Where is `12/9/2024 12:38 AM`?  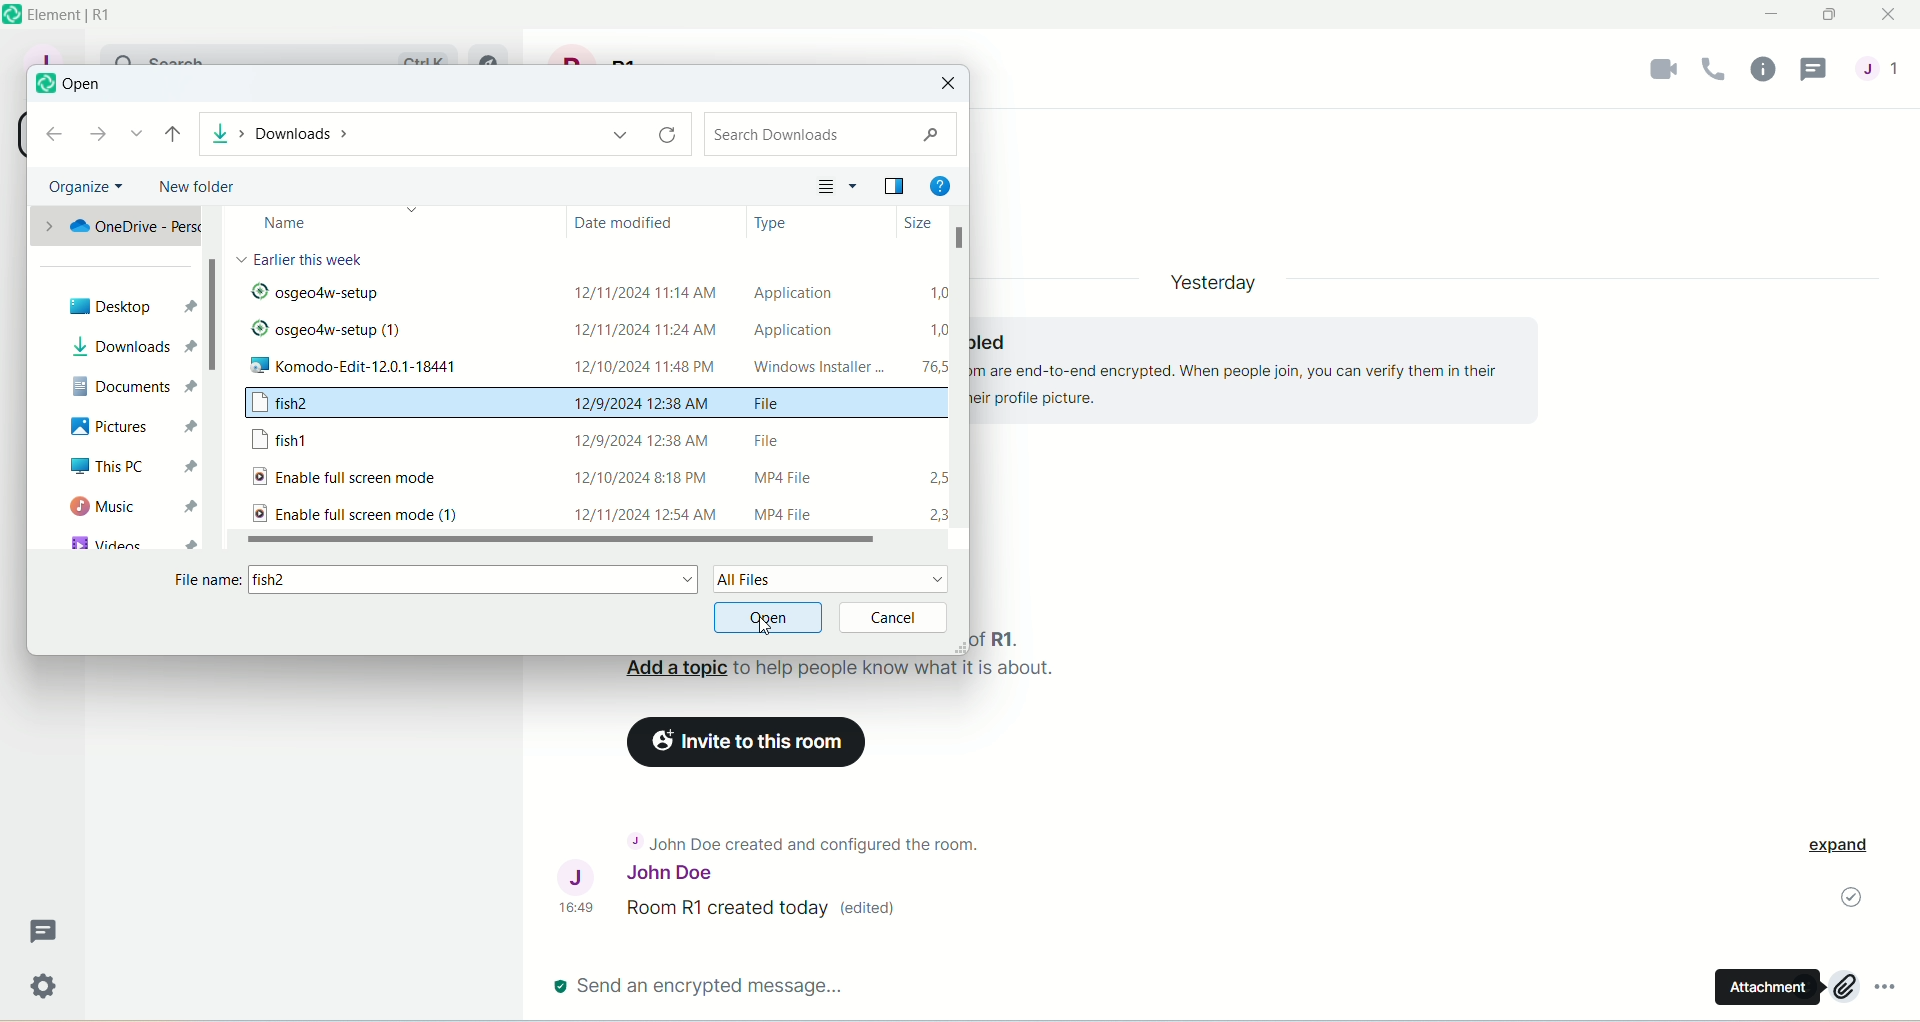
12/9/2024 12:38 AM is located at coordinates (643, 437).